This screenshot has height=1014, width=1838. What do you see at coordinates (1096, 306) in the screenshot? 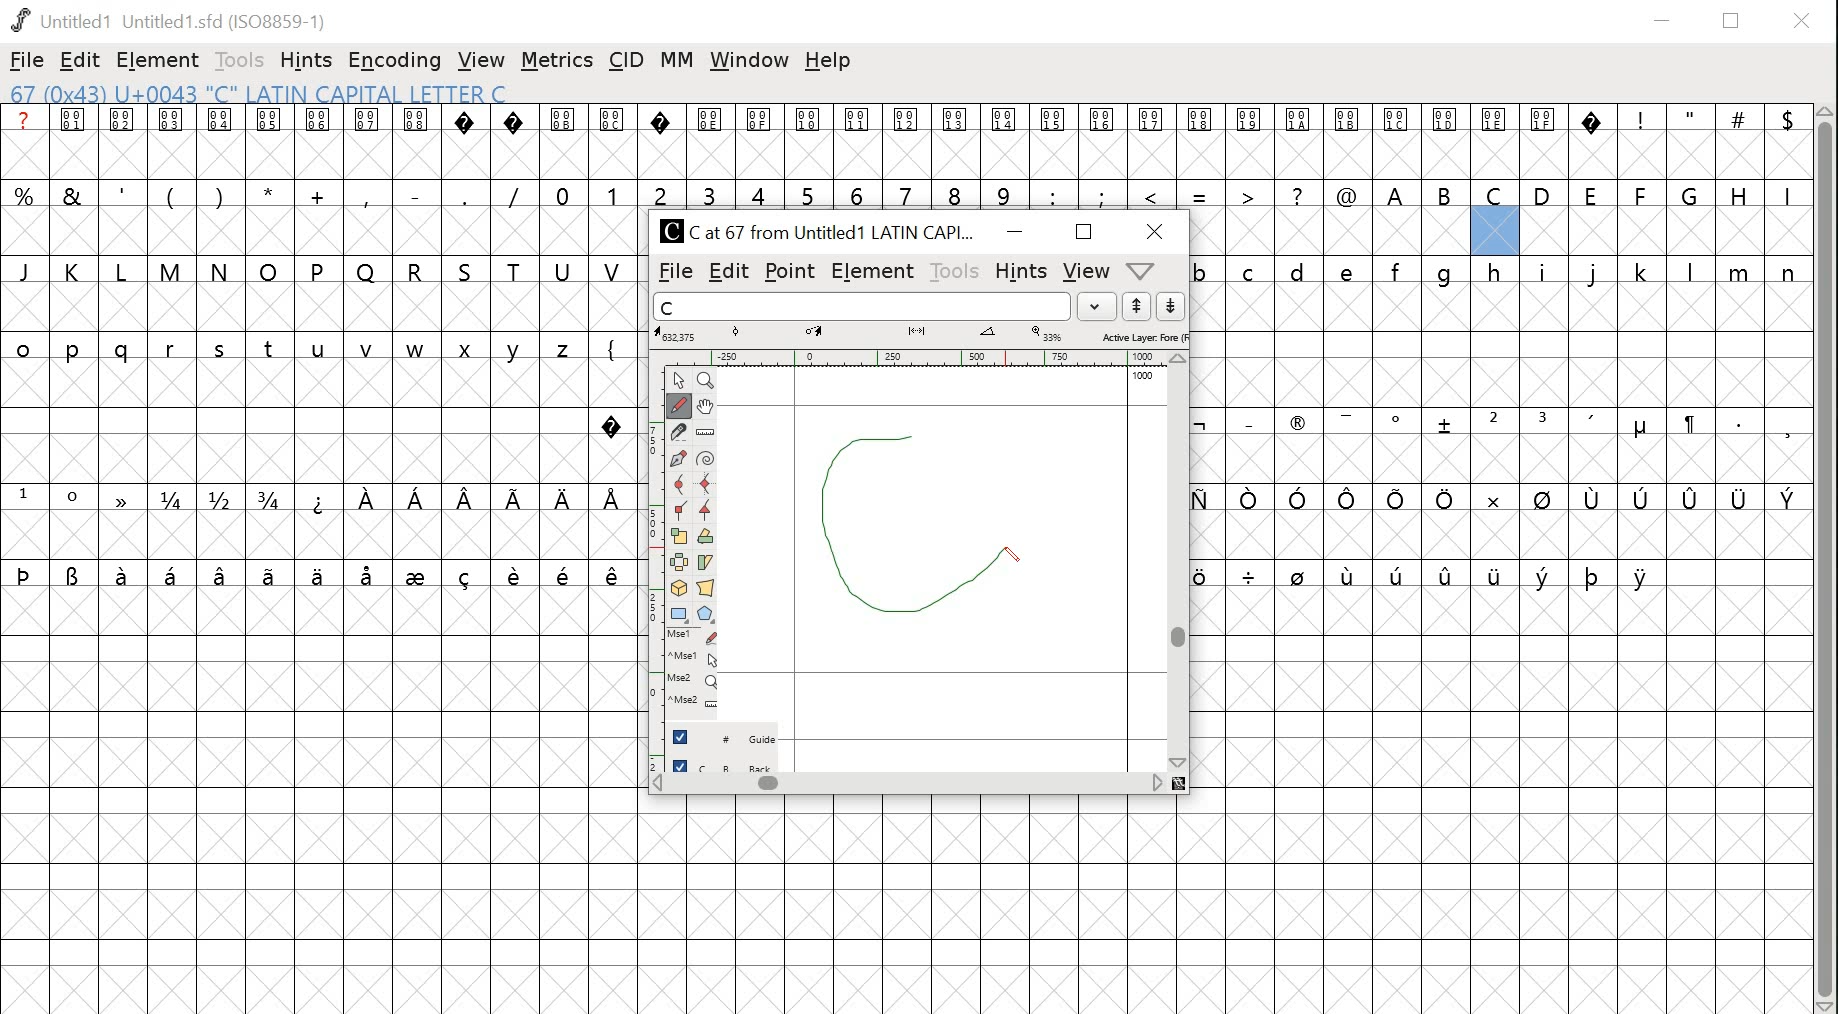
I see `dropdown menu` at bounding box center [1096, 306].